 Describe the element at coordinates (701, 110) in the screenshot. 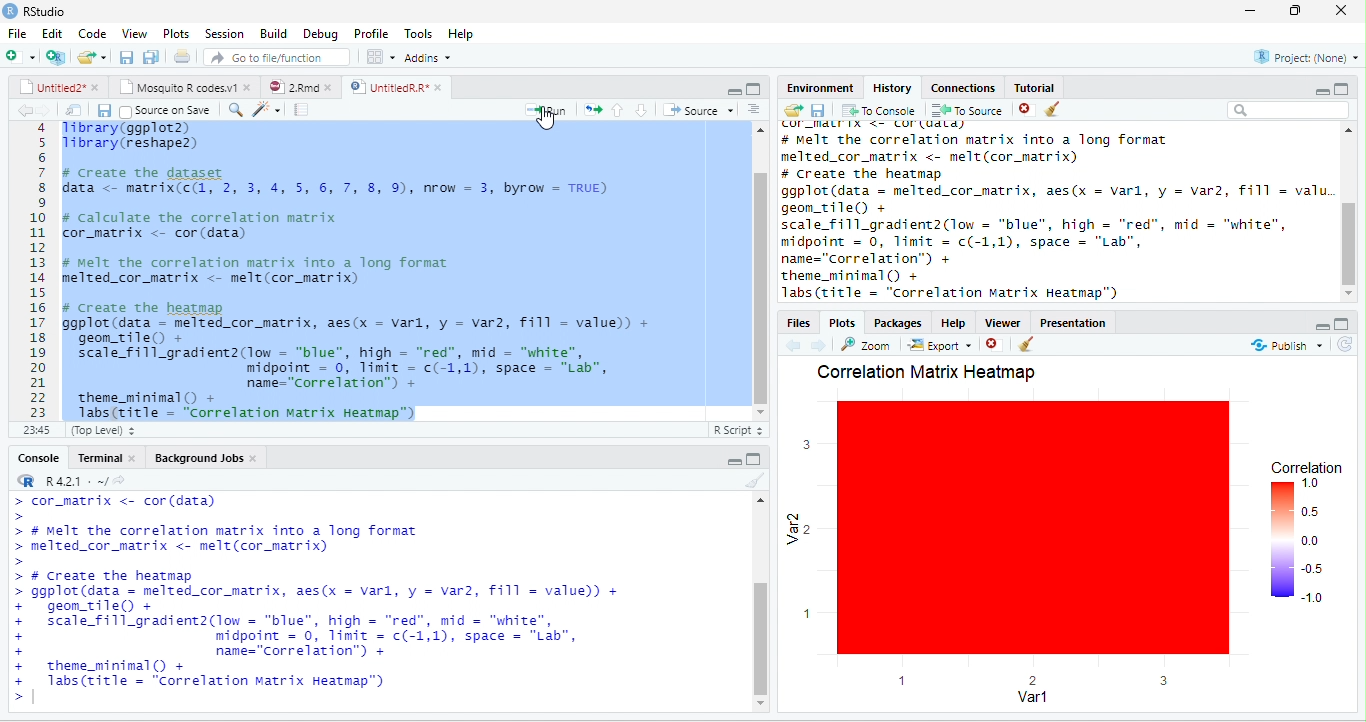

I see `source` at that location.